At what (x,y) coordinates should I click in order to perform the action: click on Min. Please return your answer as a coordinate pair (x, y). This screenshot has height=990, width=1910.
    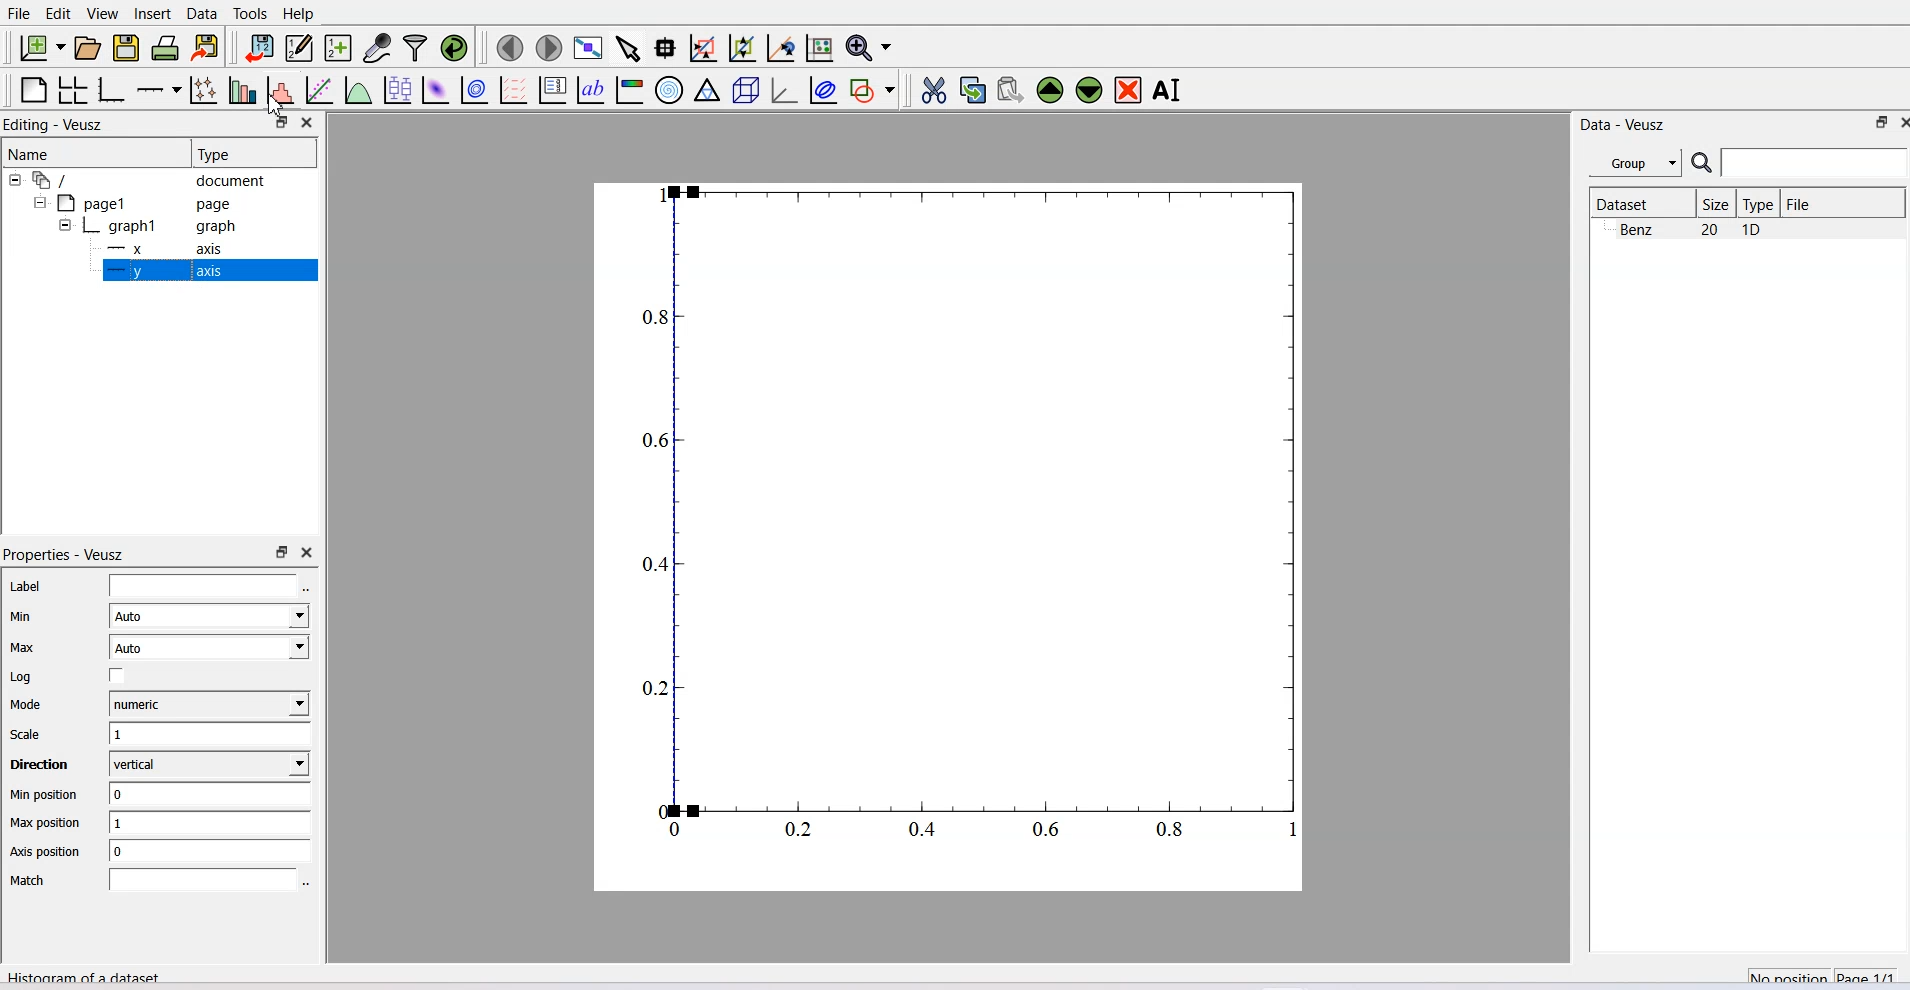
    Looking at the image, I should click on (156, 616).